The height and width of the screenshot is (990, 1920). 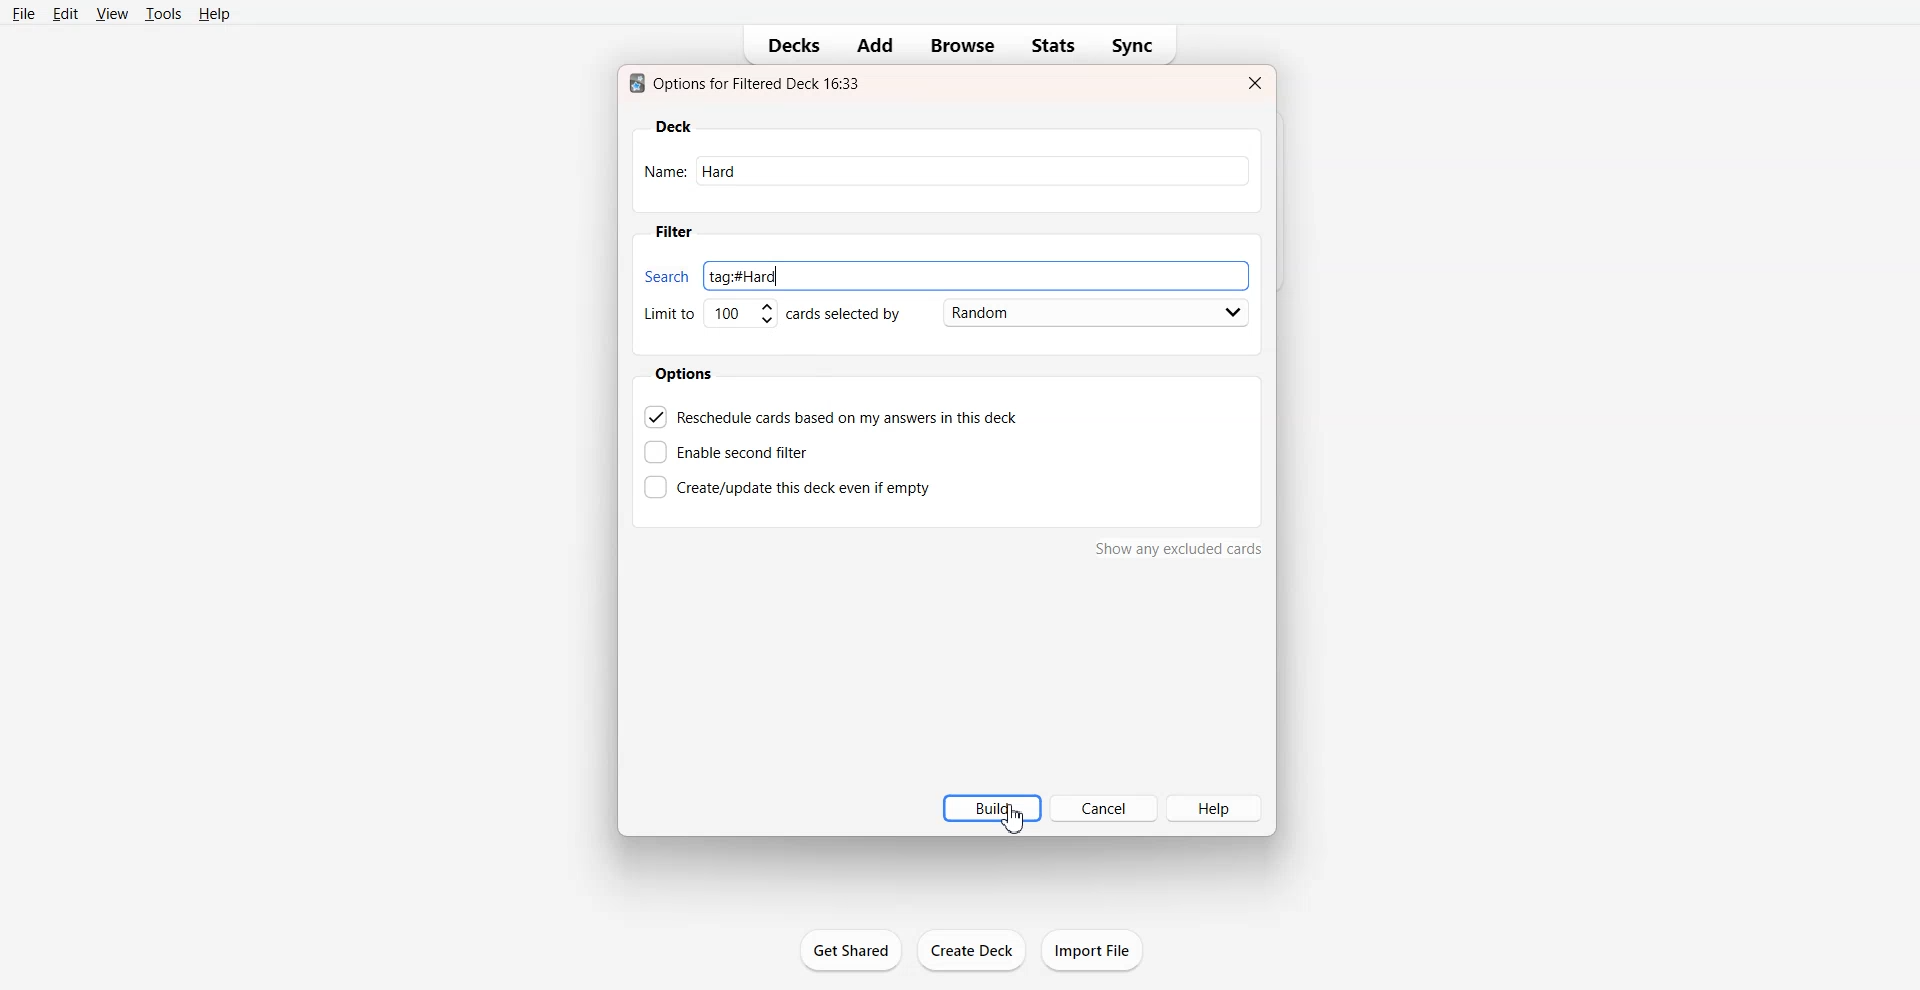 What do you see at coordinates (787, 485) in the screenshot?
I see `Create this deck even if empty` at bounding box center [787, 485].